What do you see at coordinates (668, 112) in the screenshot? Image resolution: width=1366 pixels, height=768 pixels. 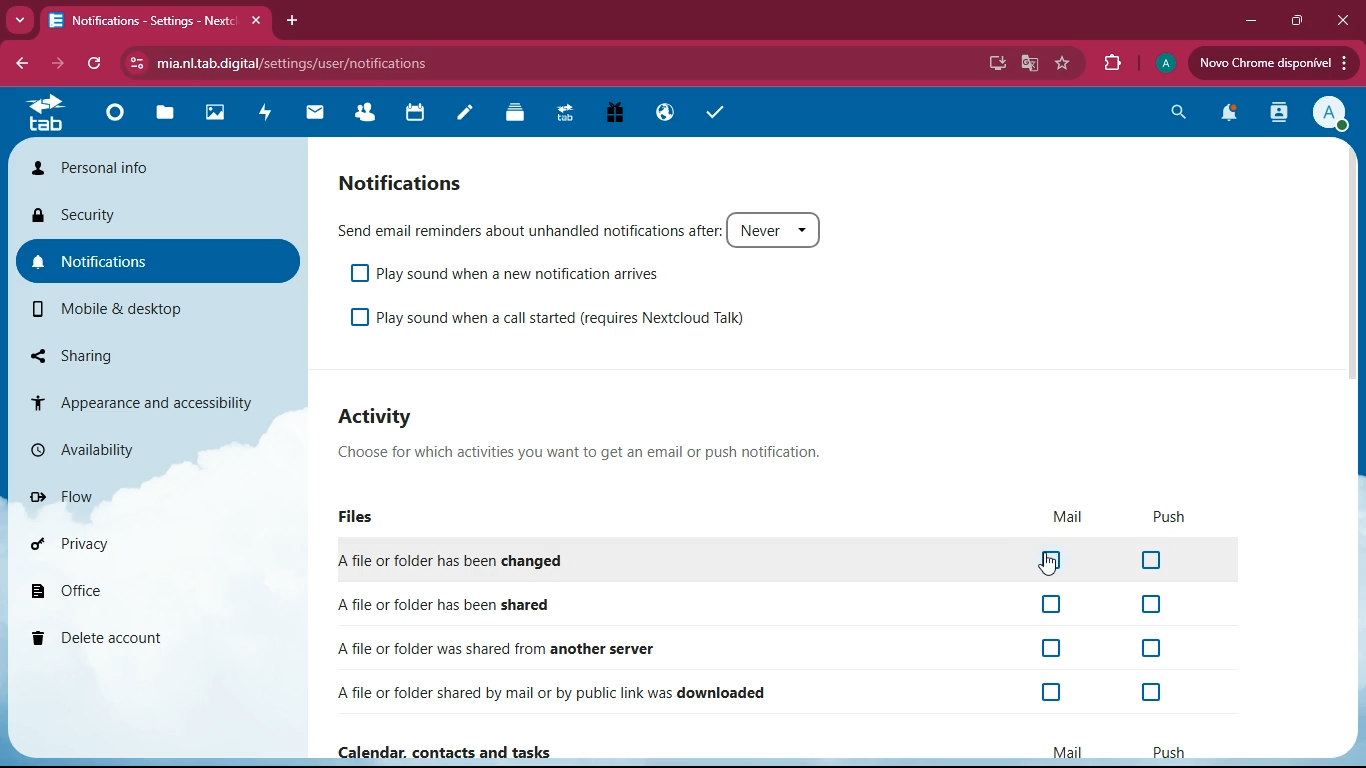 I see `public` at bounding box center [668, 112].